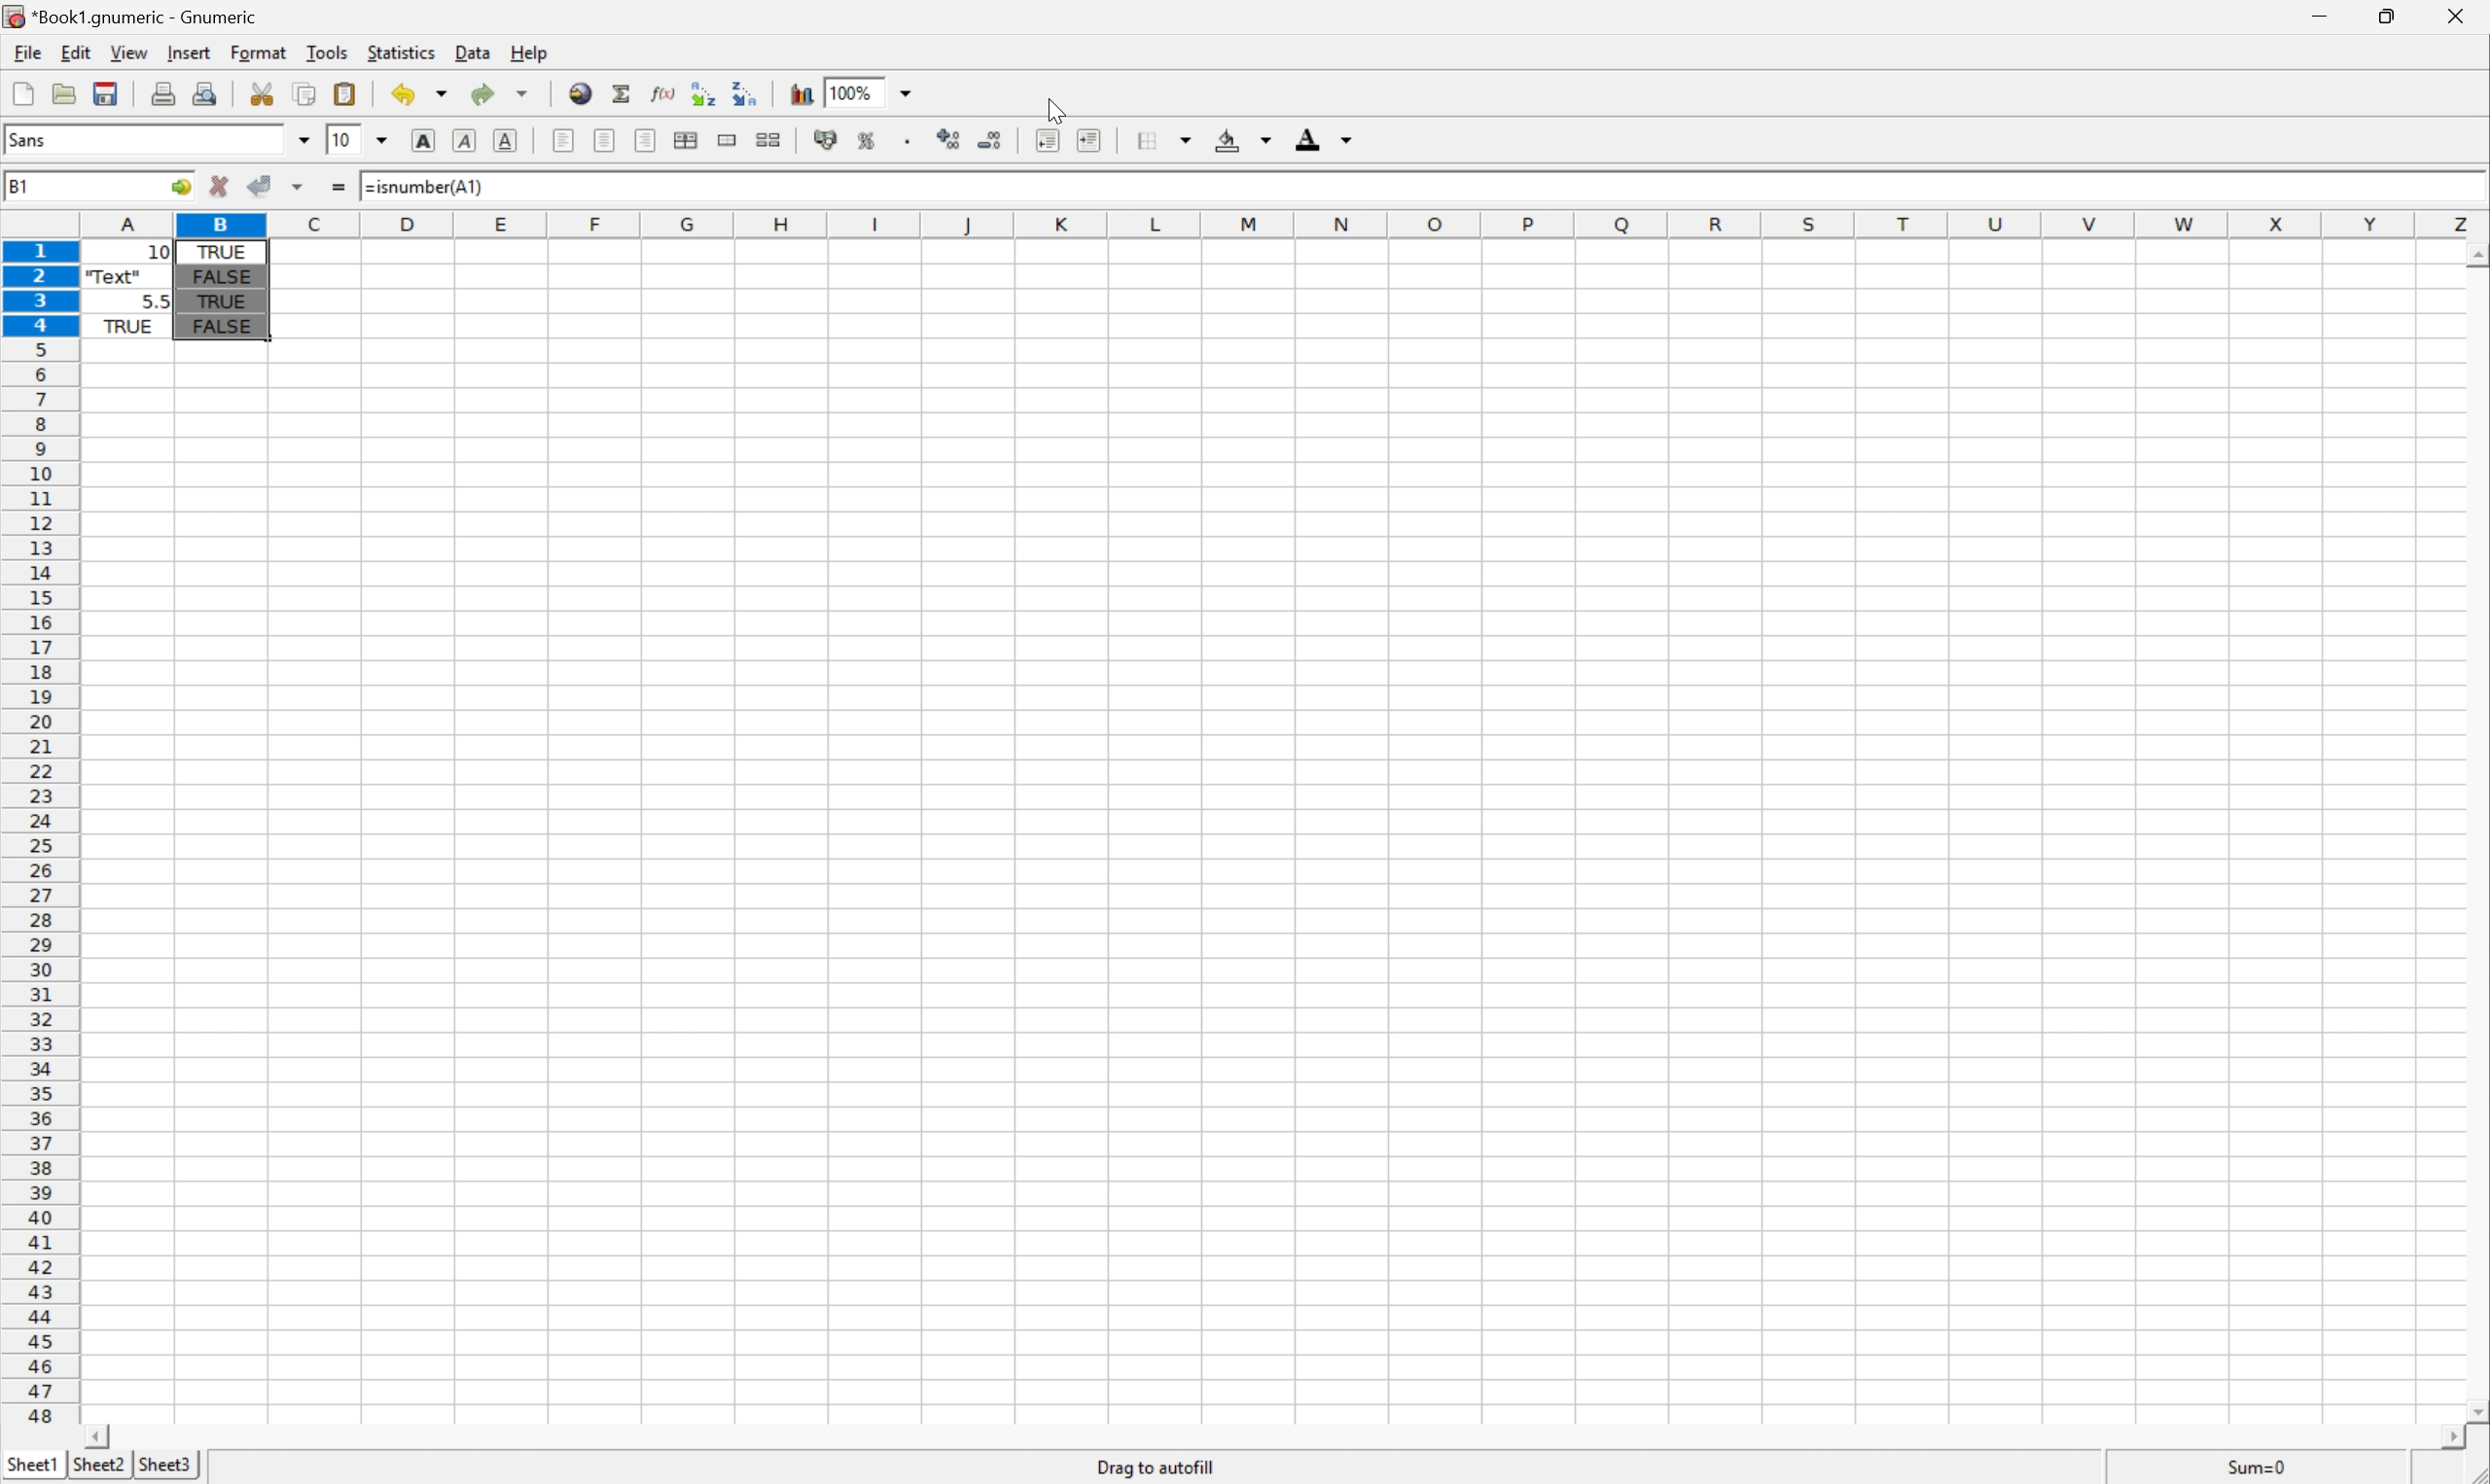  Describe the element at coordinates (687, 141) in the screenshot. I see ` Center horizontally across selection` at that location.